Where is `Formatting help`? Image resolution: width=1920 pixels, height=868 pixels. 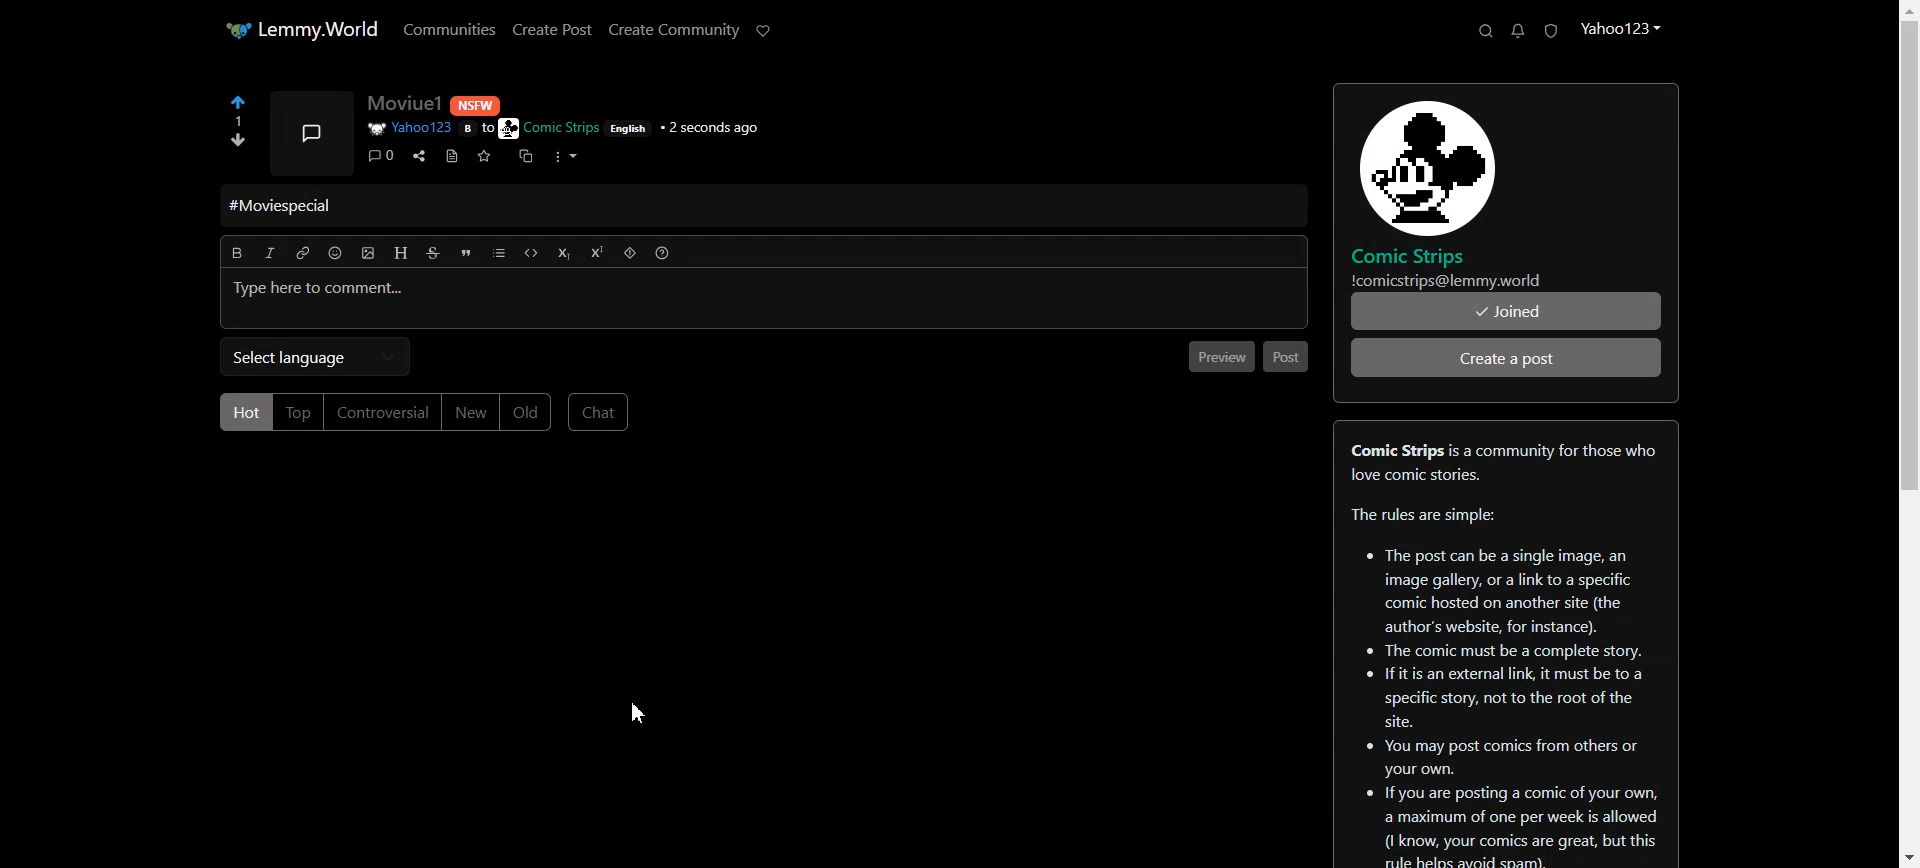 Formatting help is located at coordinates (658, 254).